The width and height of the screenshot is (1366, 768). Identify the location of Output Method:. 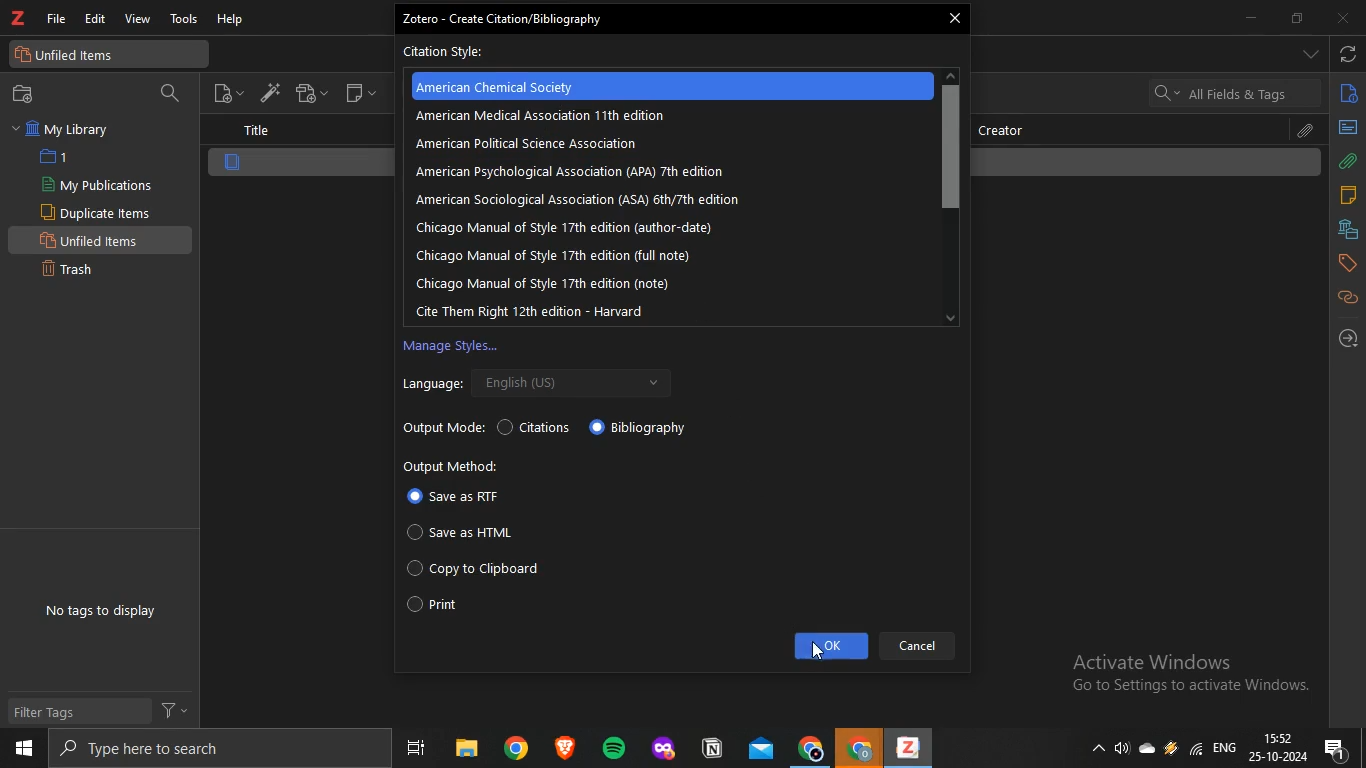
(461, 465).